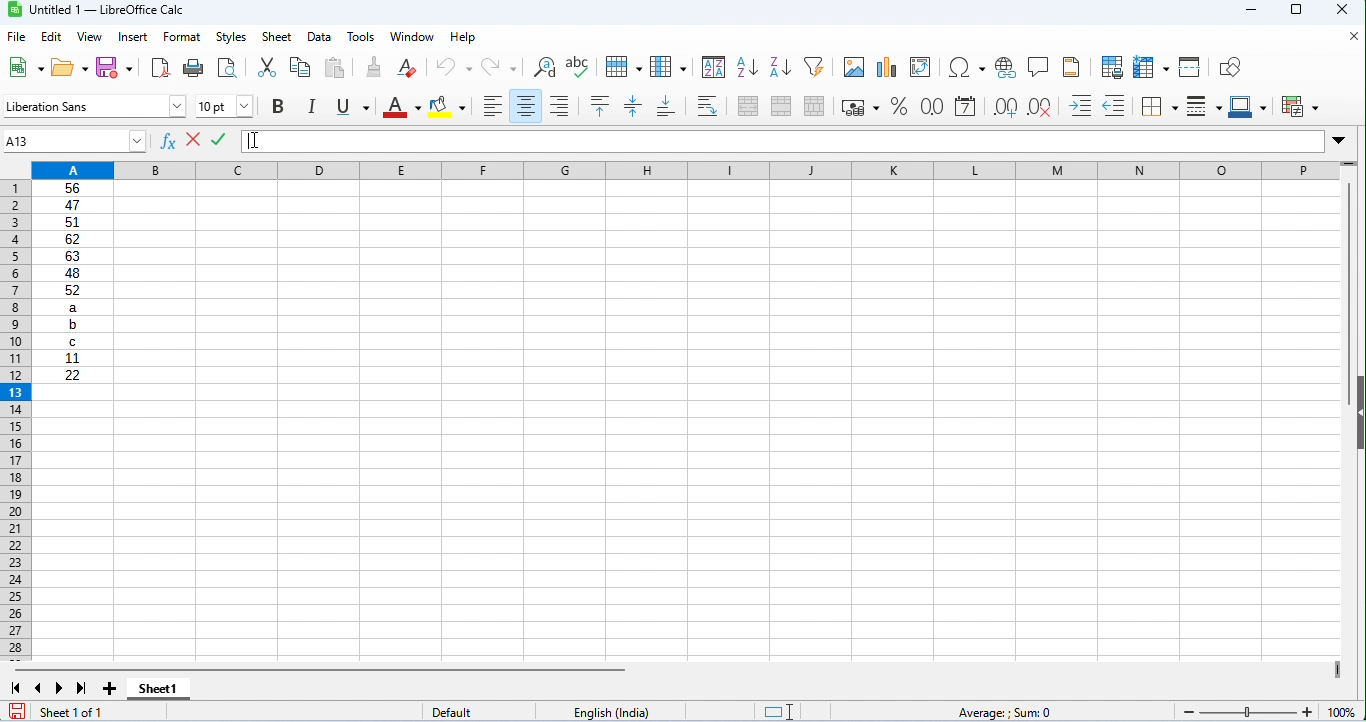 The height and width of the screenshot is (722, 1366). Describe the element at coordinates (1112, 66) in the screenshot. I see `define print area` at that location.